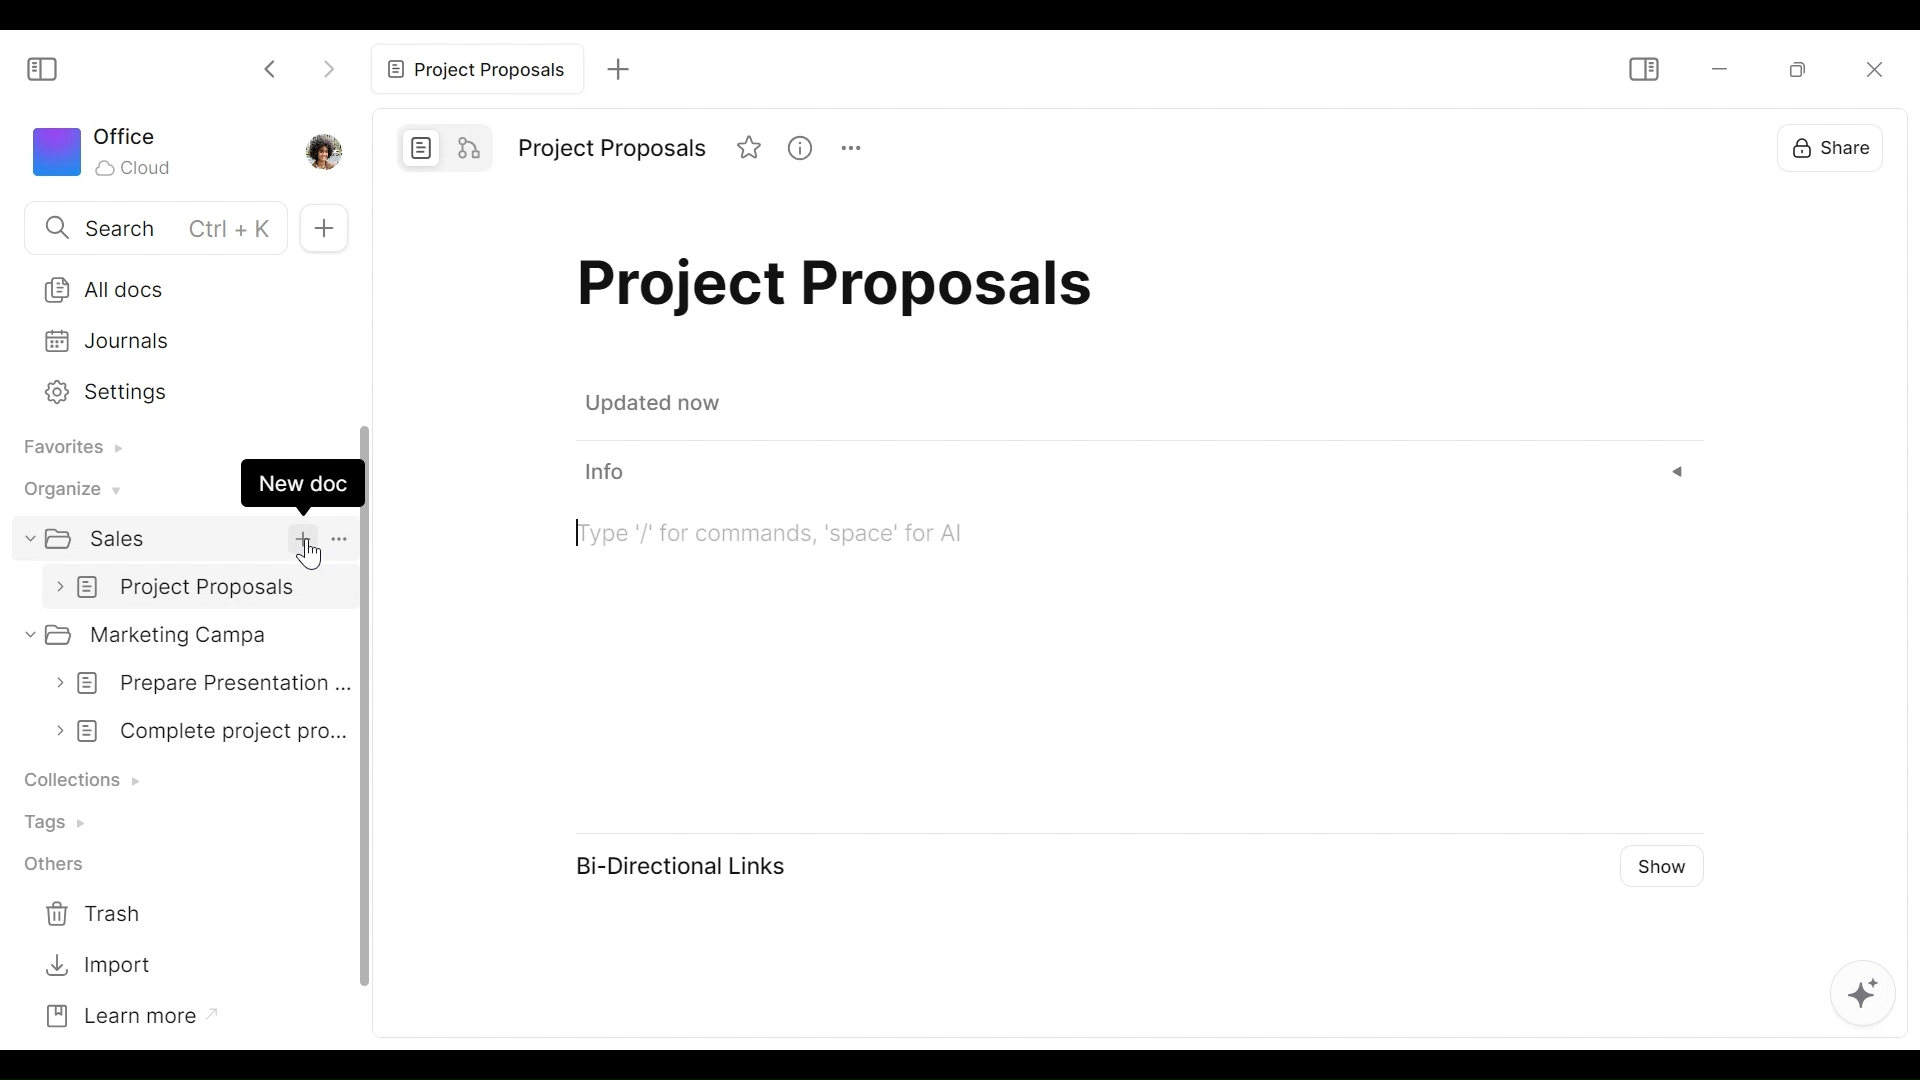 The height and width of the screenshot is (1080, 1920). What do you see at coordinates (470, 73) in the screenshot?
I see `project proposals` at bounding box center [470, 73].